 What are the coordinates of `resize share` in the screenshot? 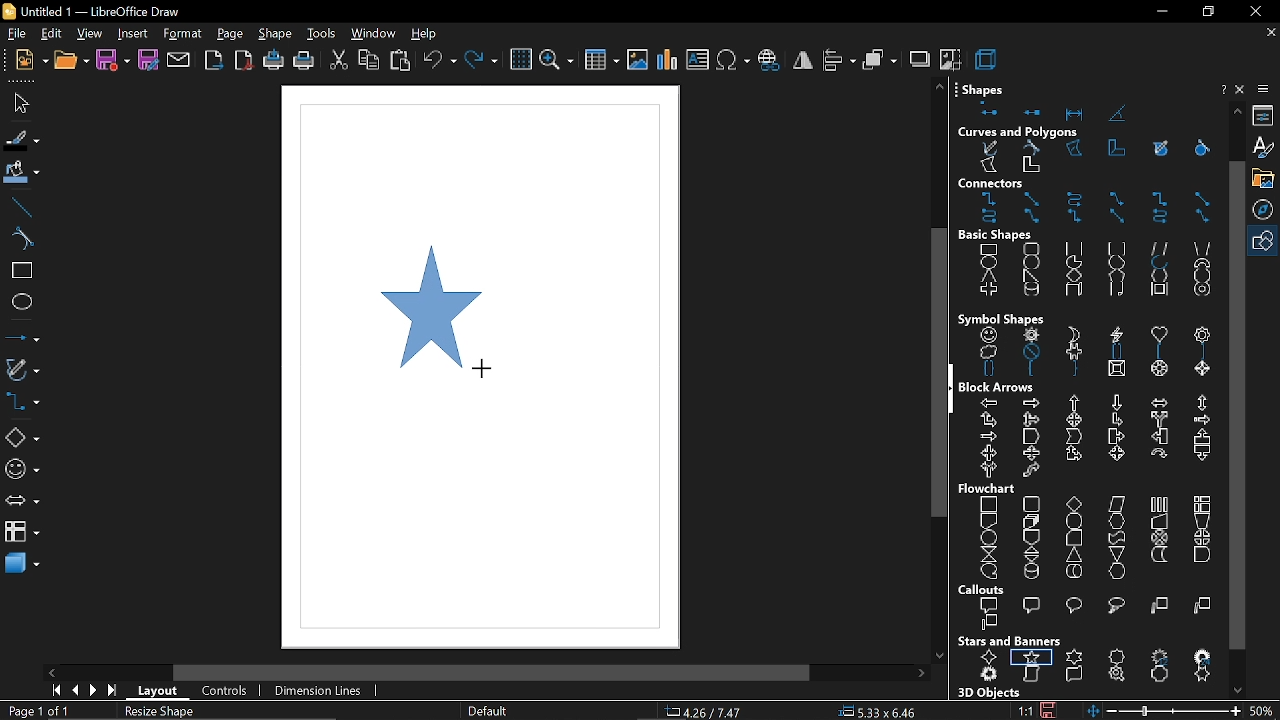 It's located at (157, 712).